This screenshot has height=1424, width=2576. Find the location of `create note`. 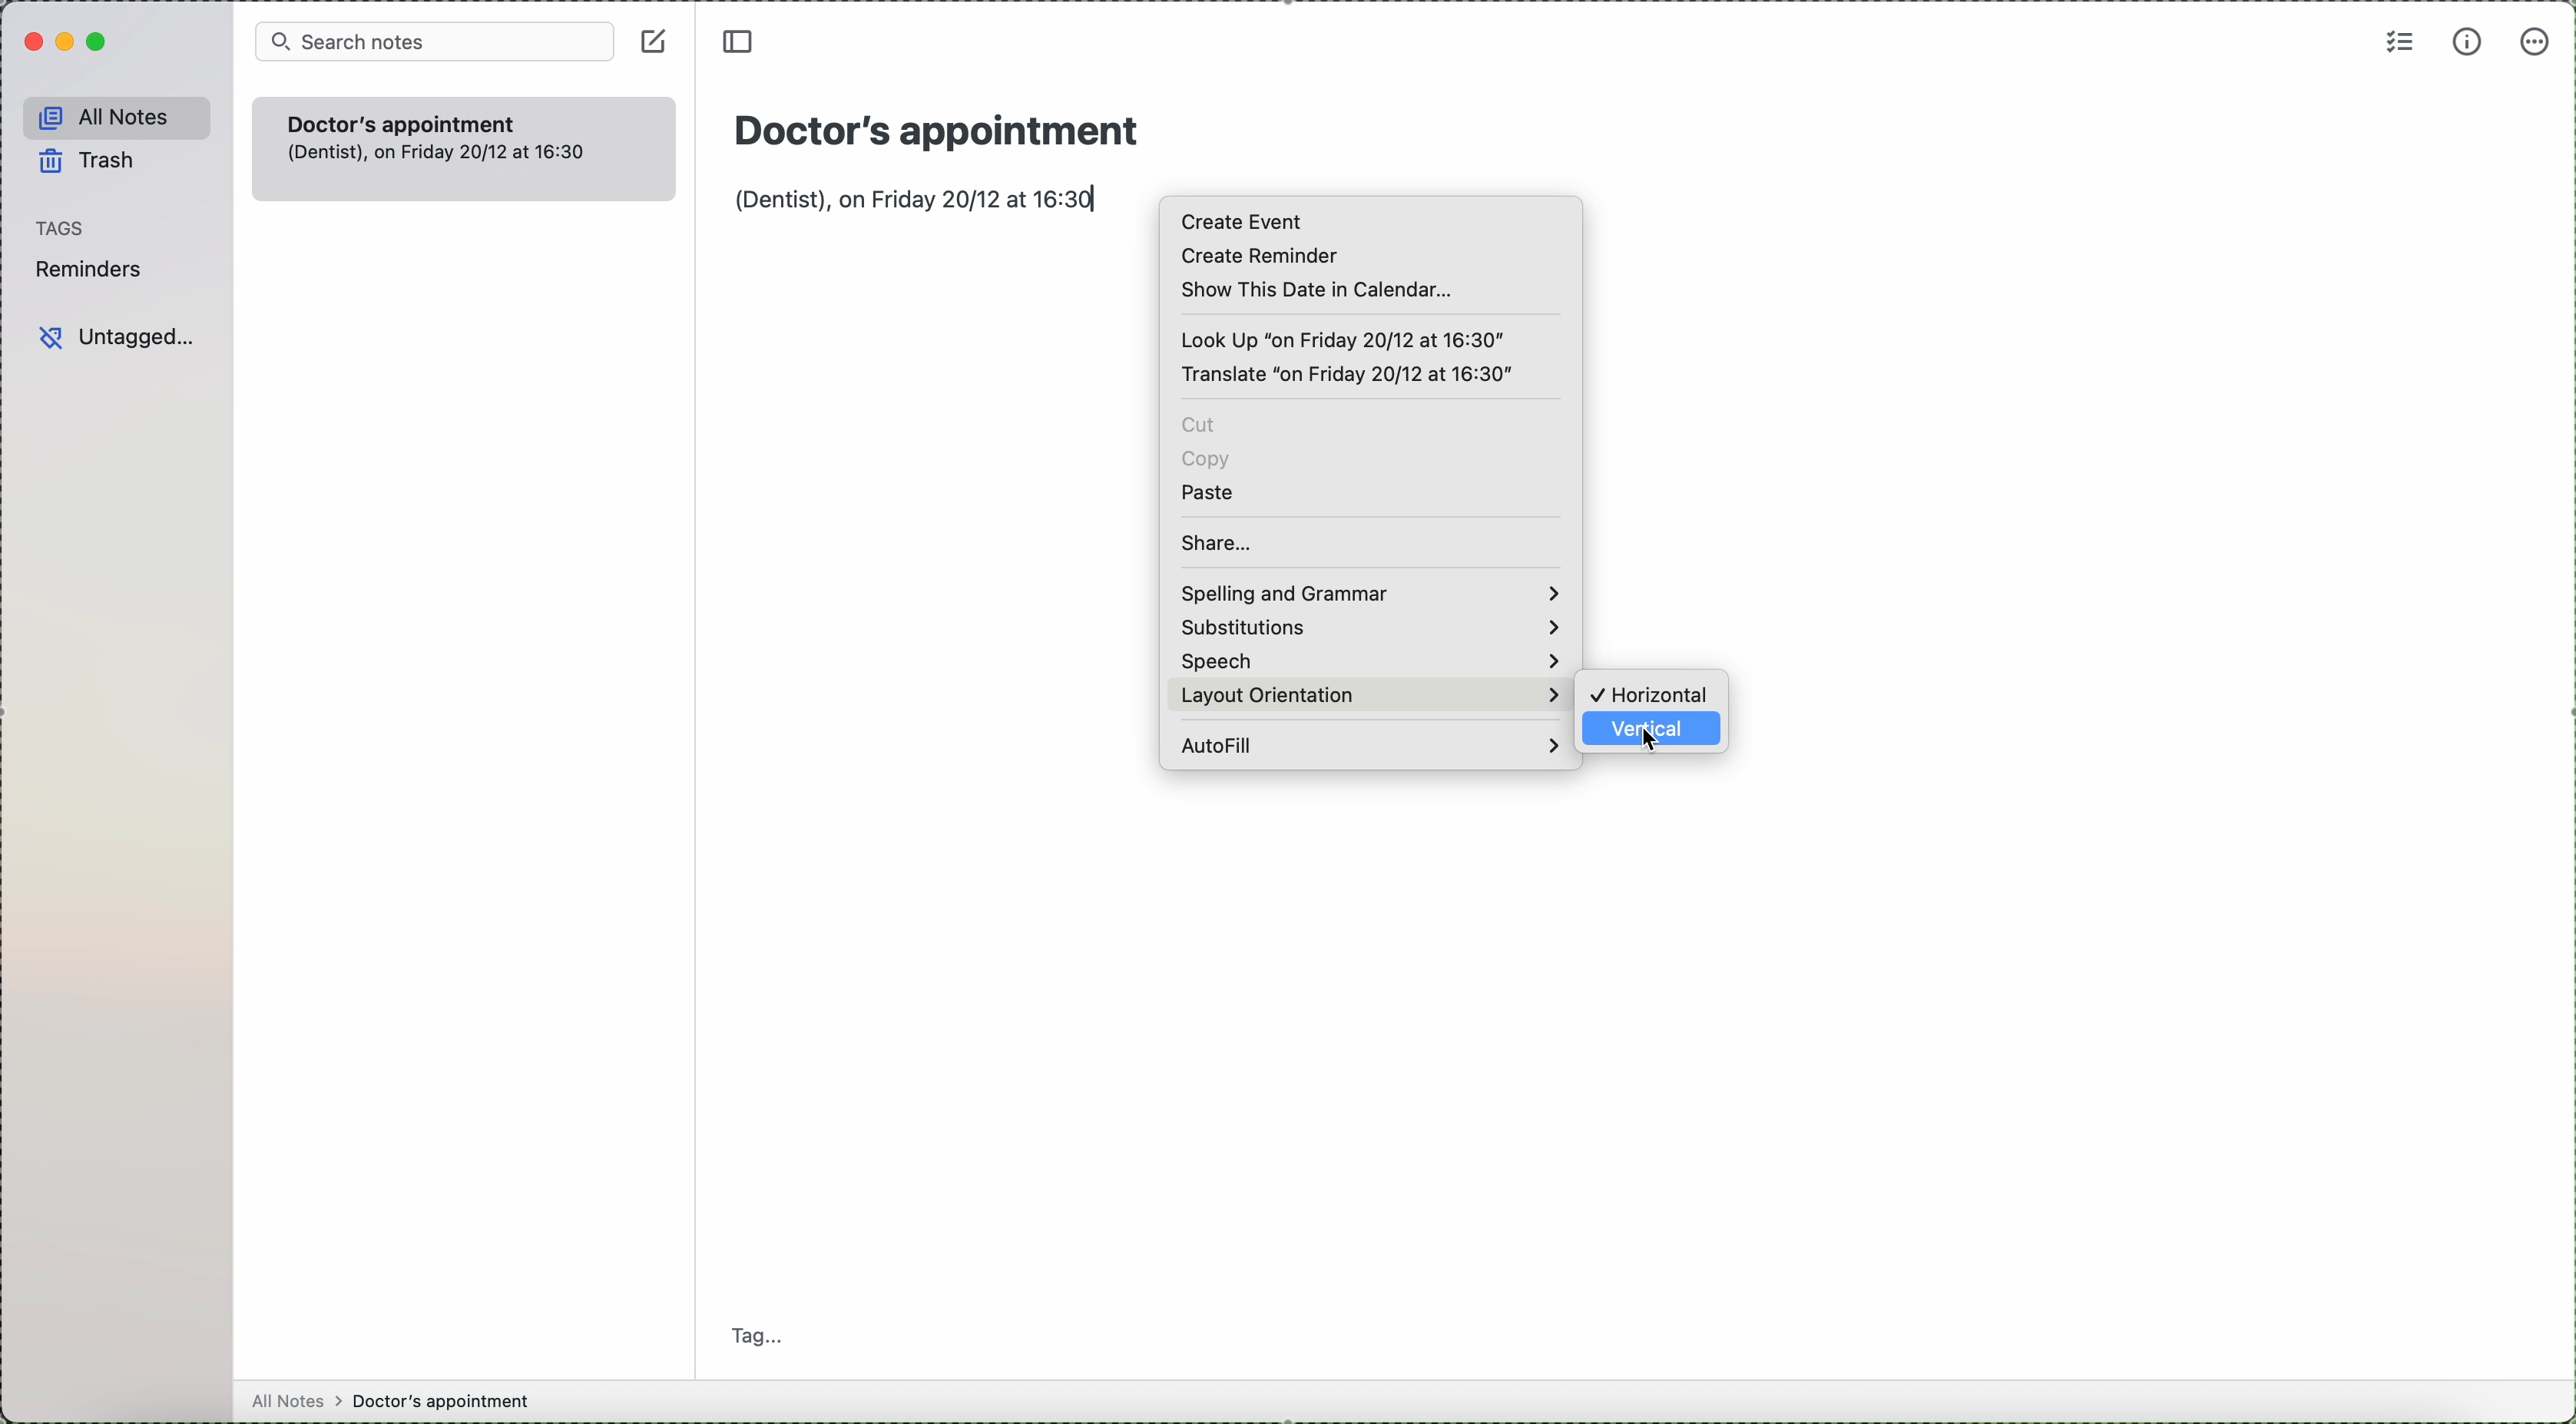

create note is located at coordinates (653, 40).